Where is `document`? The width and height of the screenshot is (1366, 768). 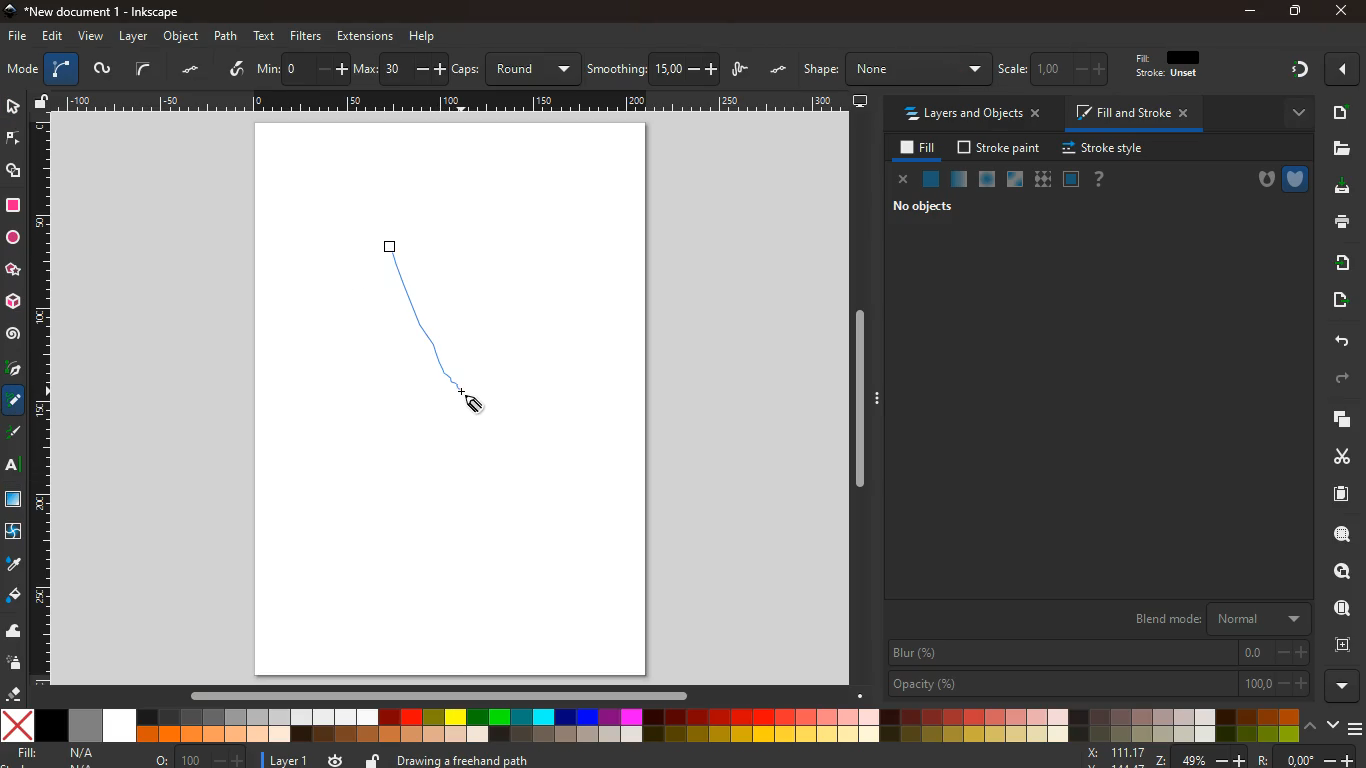
document is located at coordinates (1339, 112).